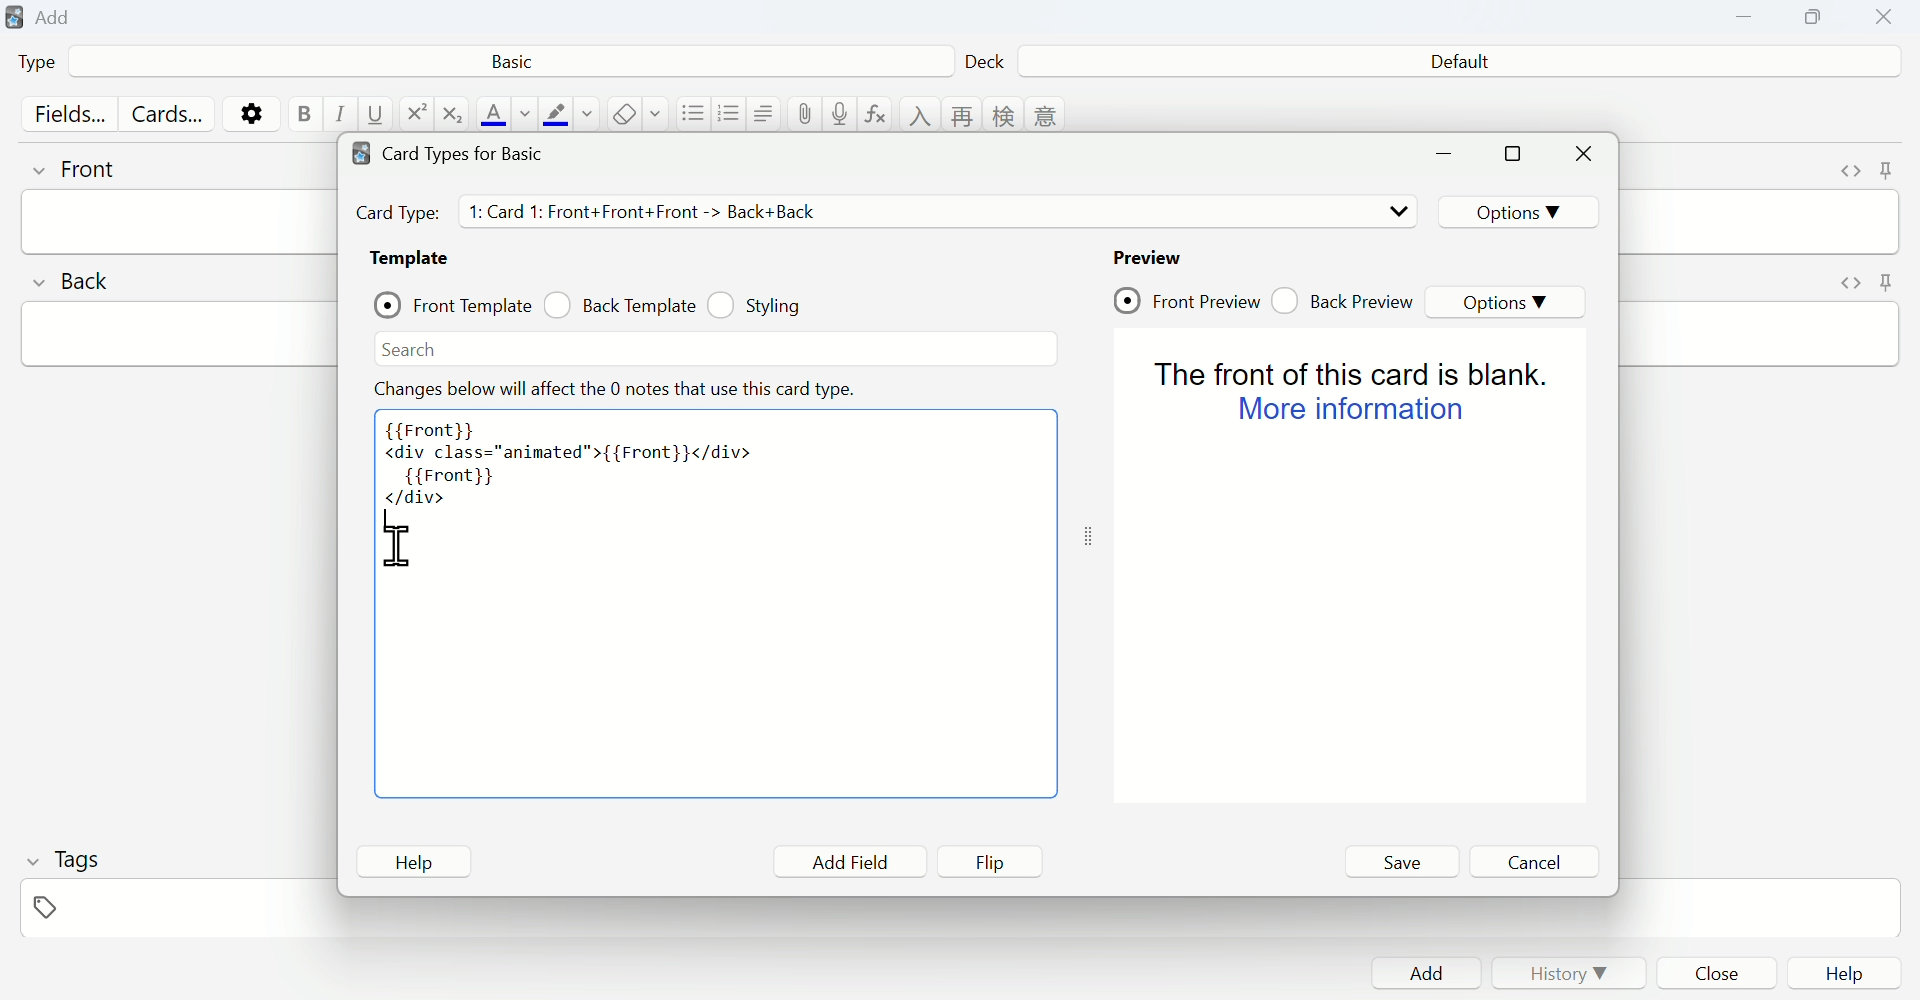 The height and width of the screenshot is (1000, 1920). Describe the element at coordinates (764, 304) in the screenshot. I see `Styling` at that location.